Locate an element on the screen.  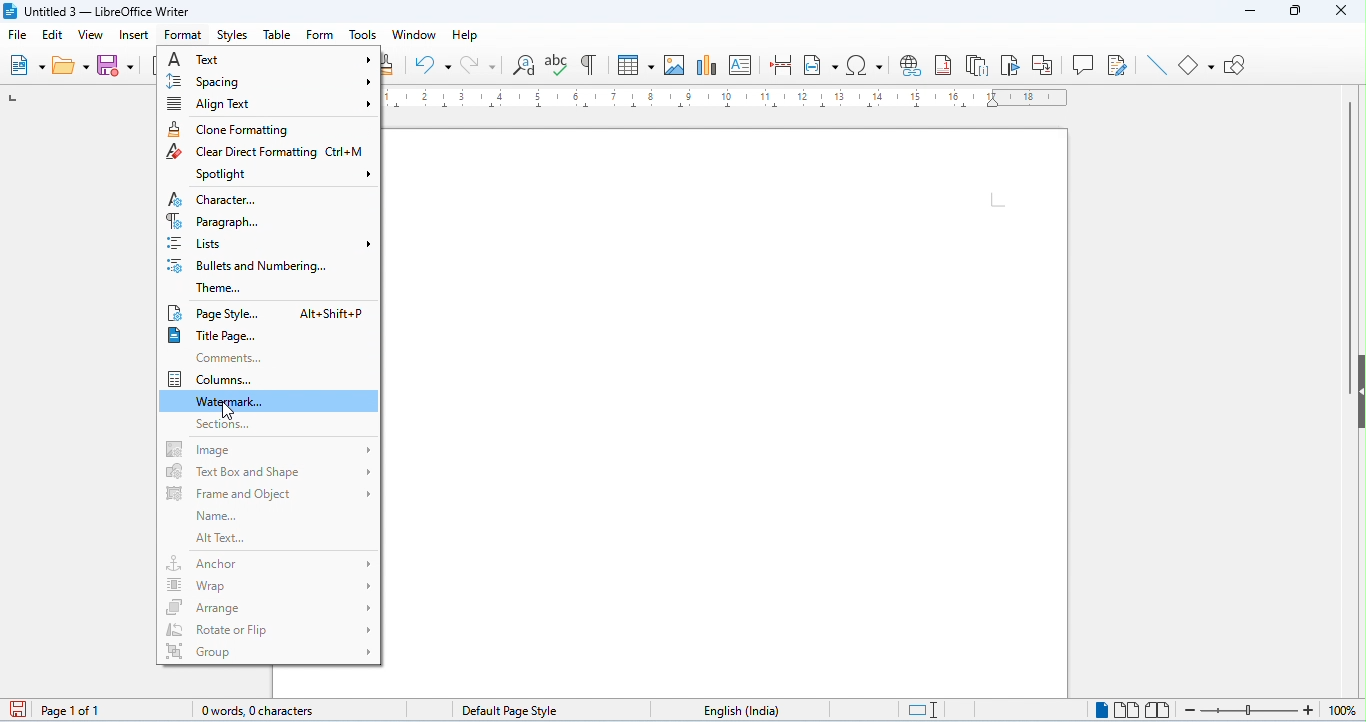
spacing is located at coordinates (268, 81).